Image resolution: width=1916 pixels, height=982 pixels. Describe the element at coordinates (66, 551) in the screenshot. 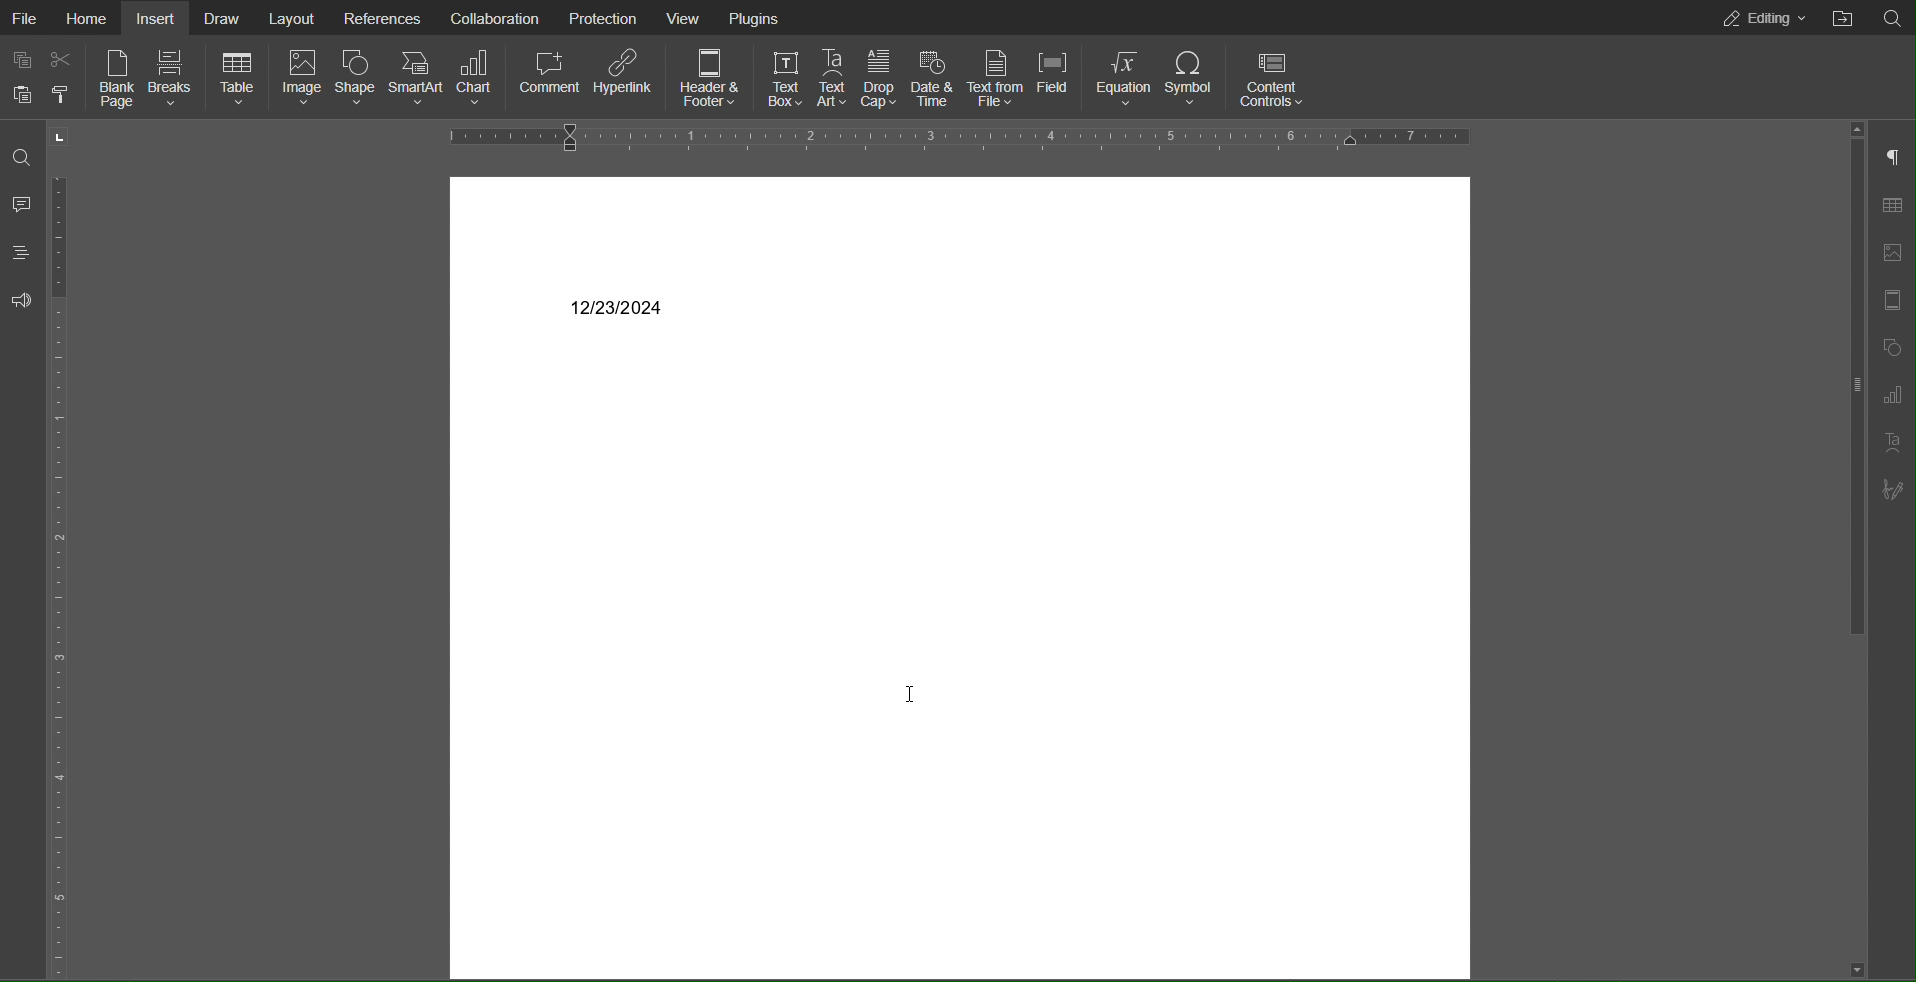

I see `Vertical Ruler` at that location.